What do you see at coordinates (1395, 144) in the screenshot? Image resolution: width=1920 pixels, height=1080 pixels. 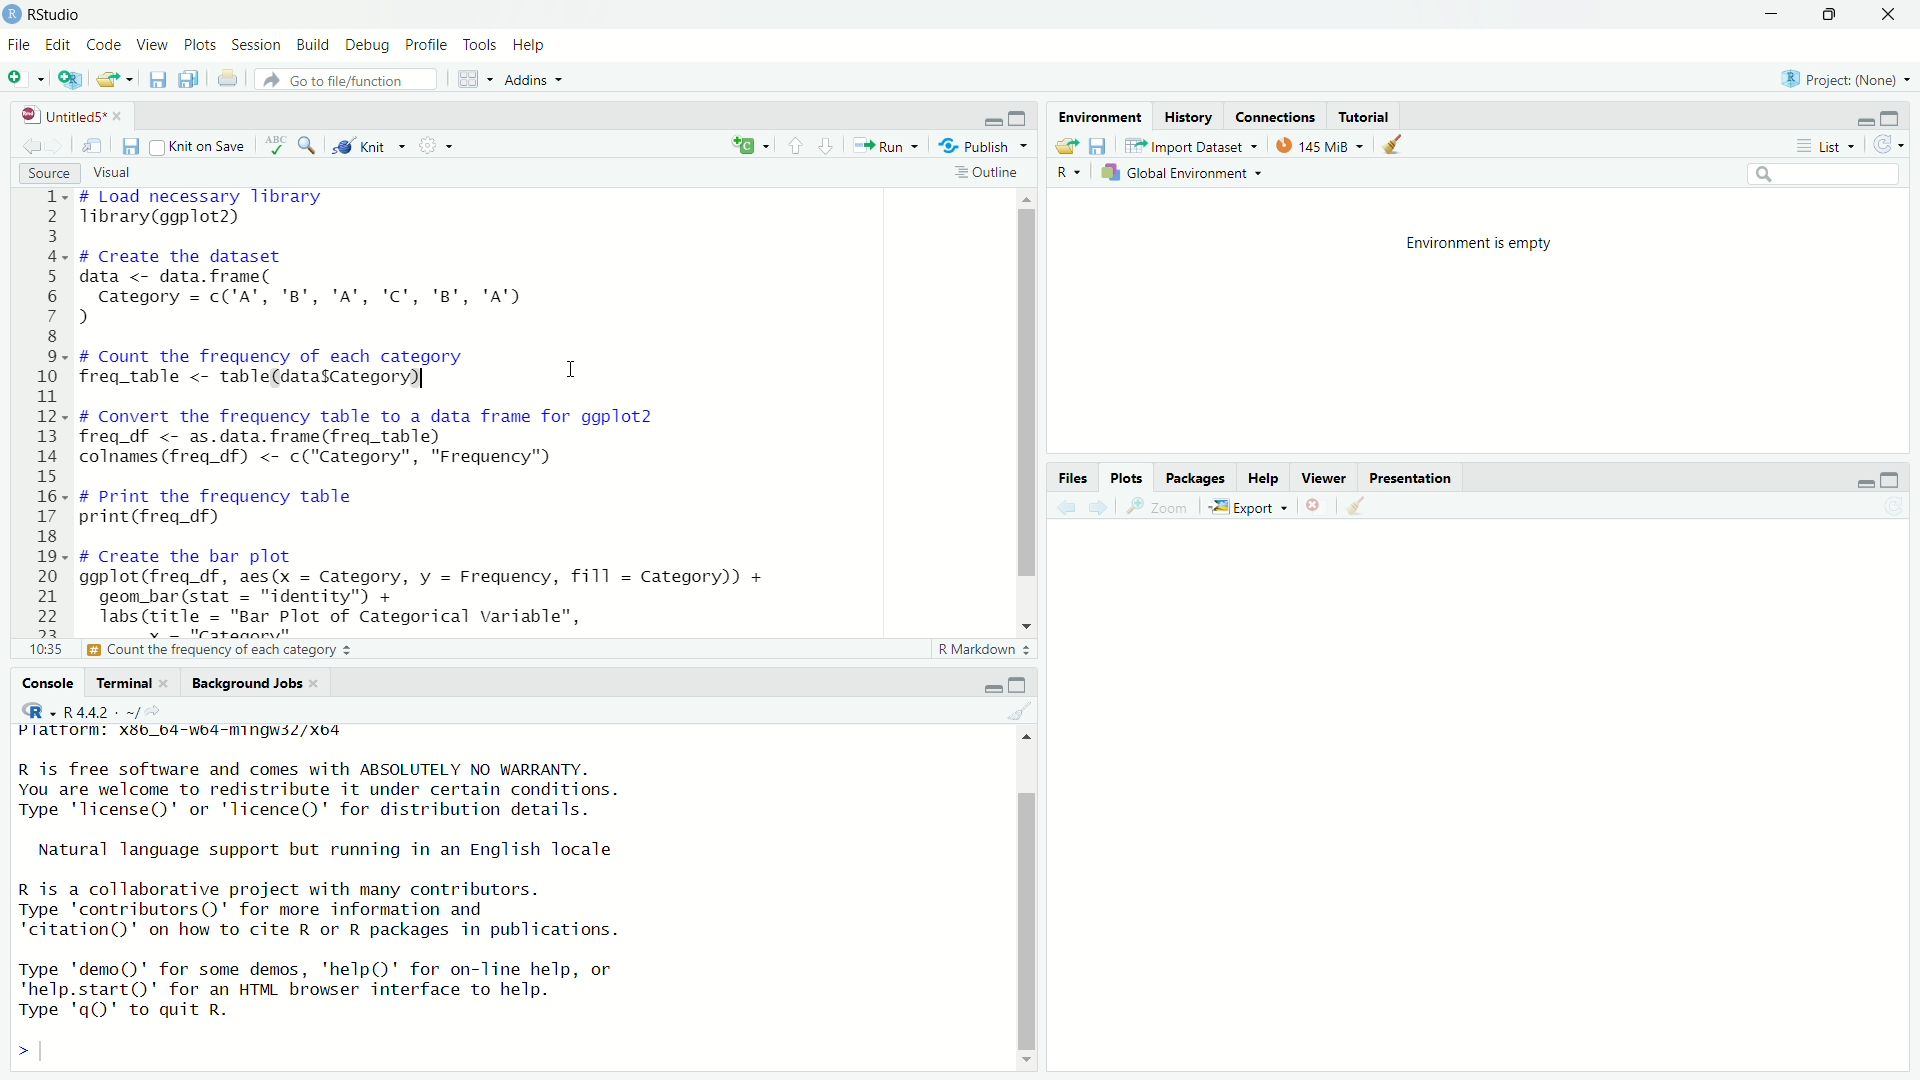 I see `clear data` at bounding box center [1395, 144].